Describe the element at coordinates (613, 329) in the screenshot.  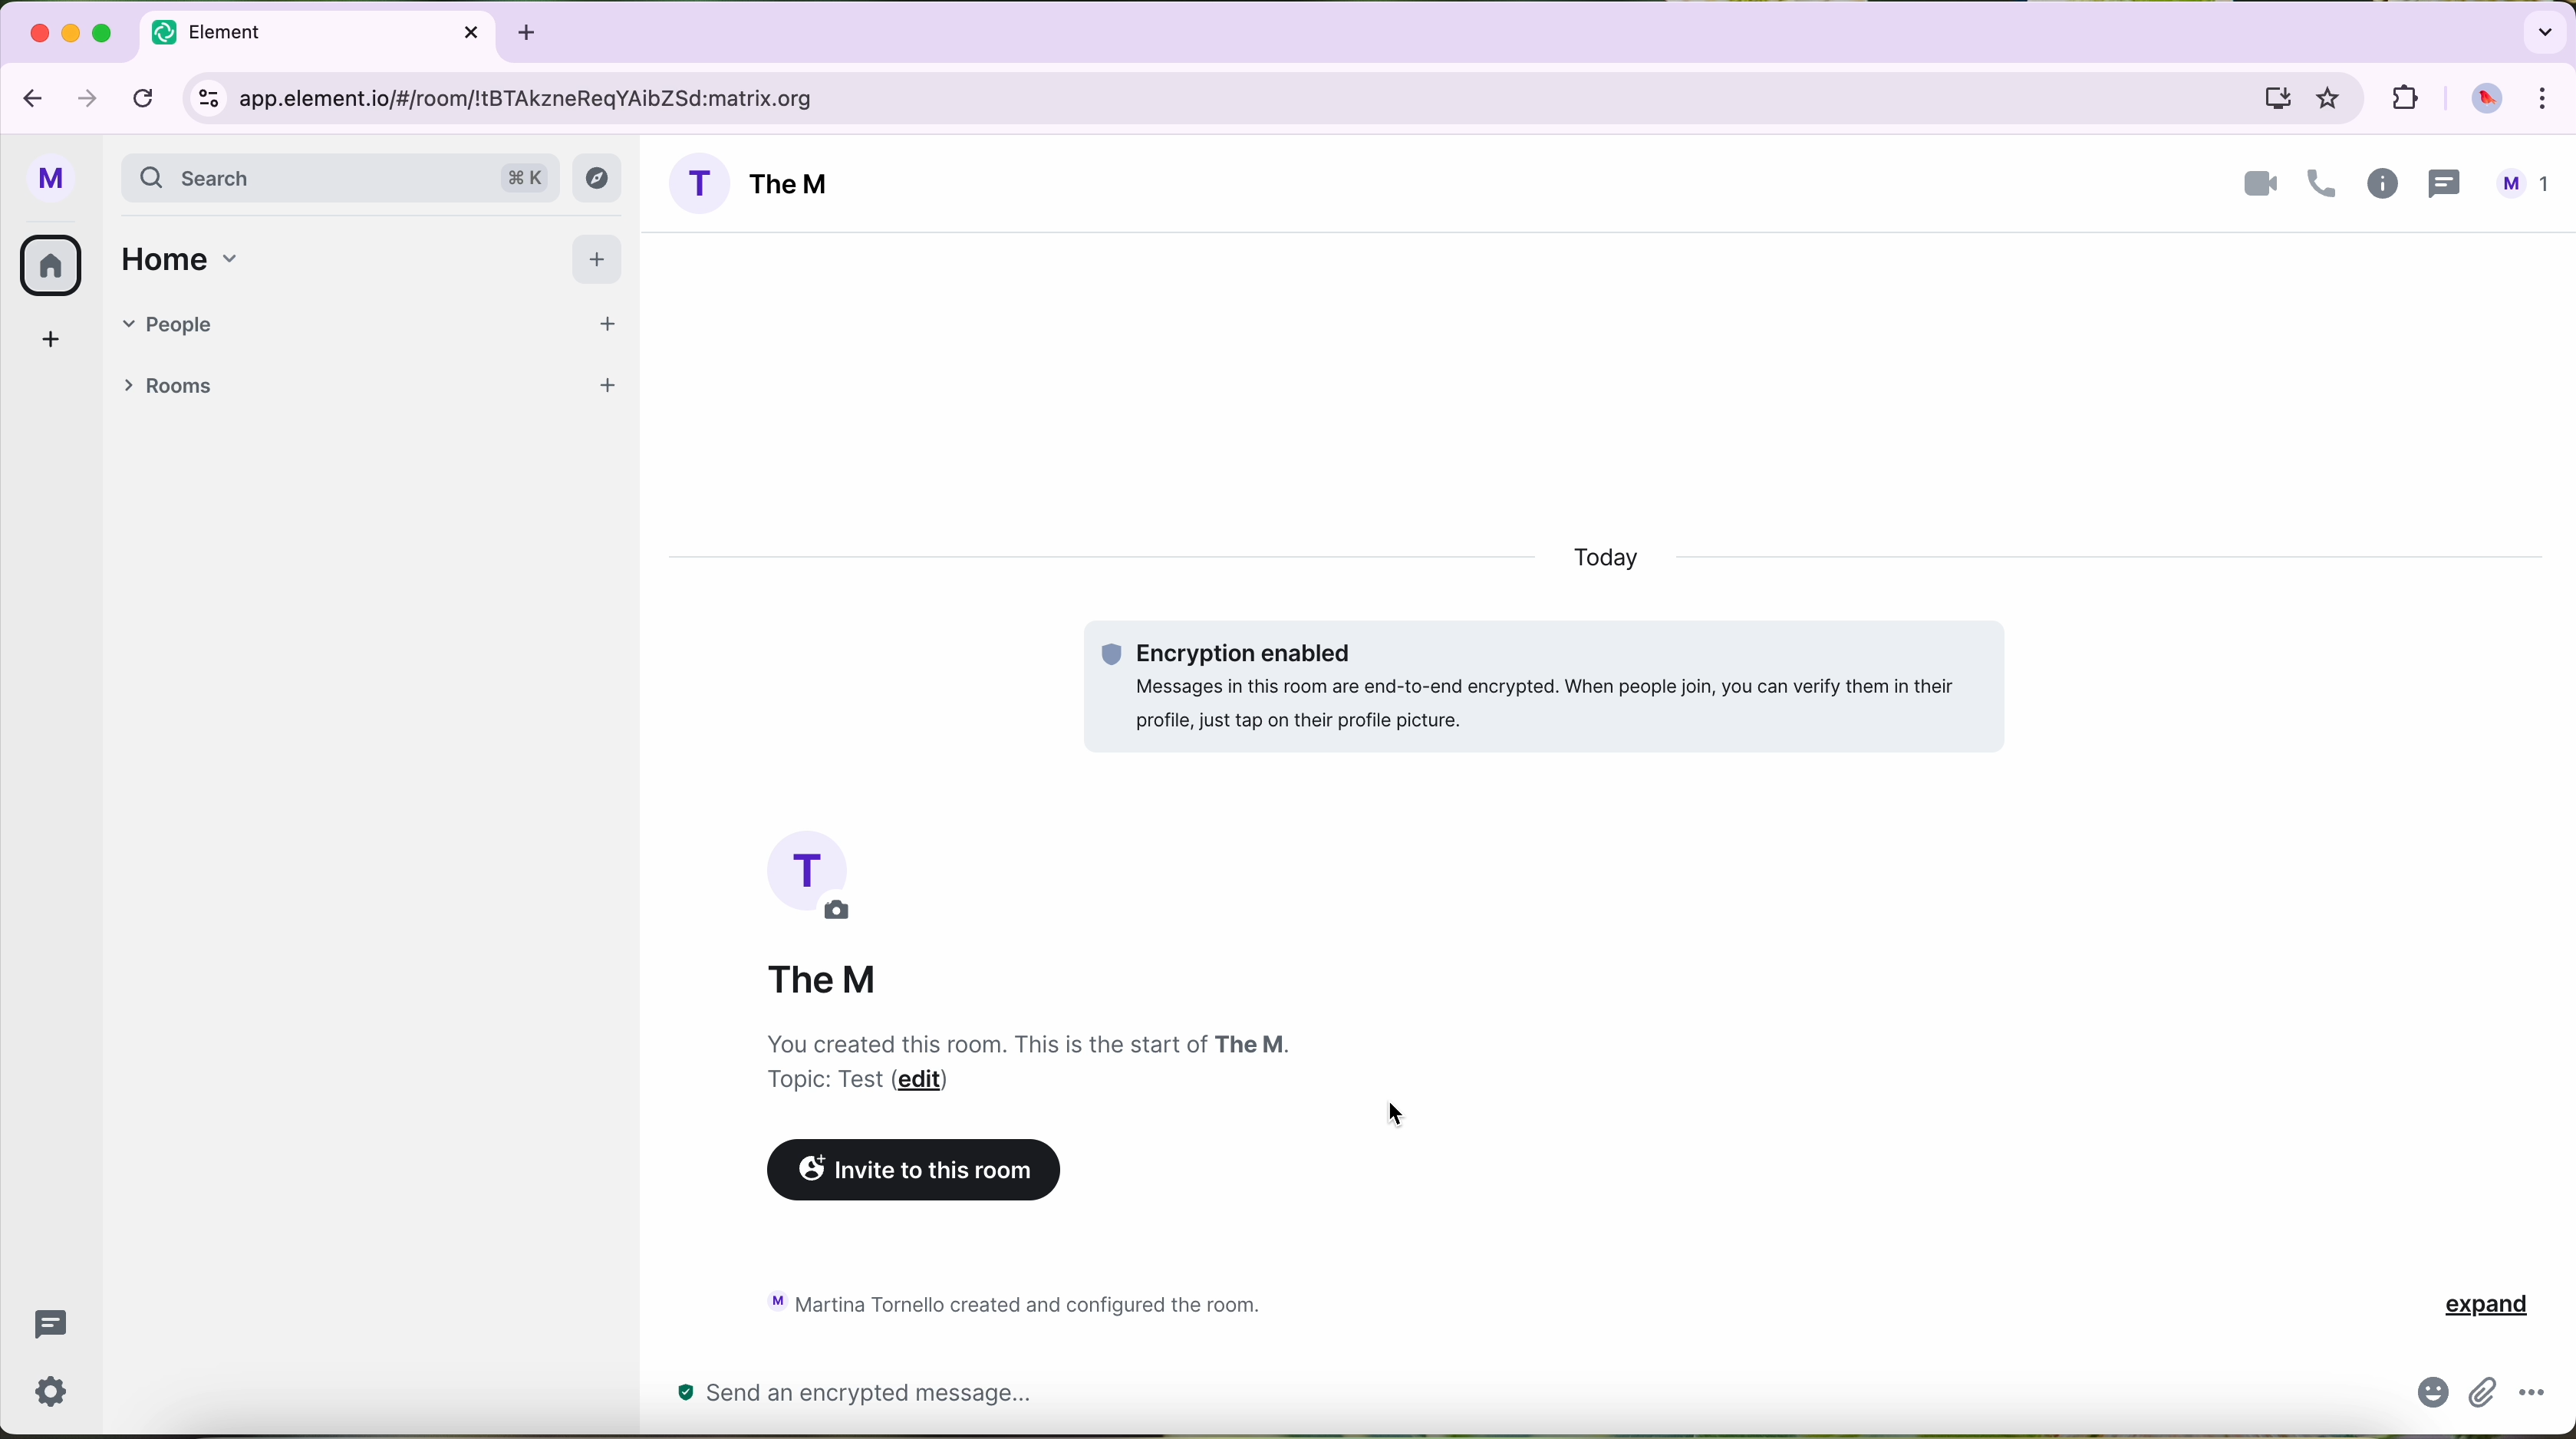
I see `start a chat` at that location.